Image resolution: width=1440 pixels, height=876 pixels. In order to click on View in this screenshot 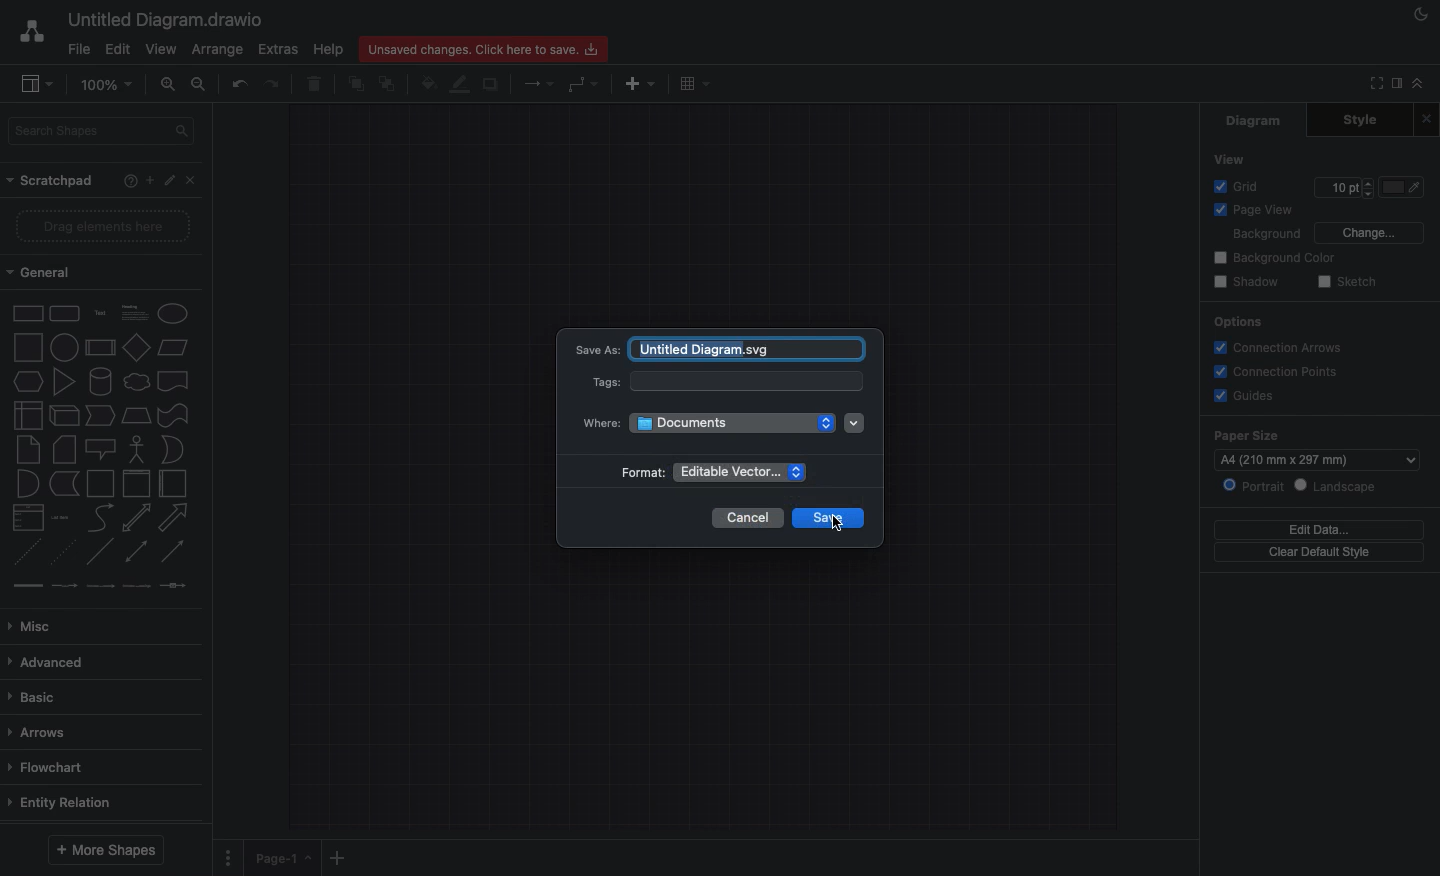, I will do `click(161, 50)`.